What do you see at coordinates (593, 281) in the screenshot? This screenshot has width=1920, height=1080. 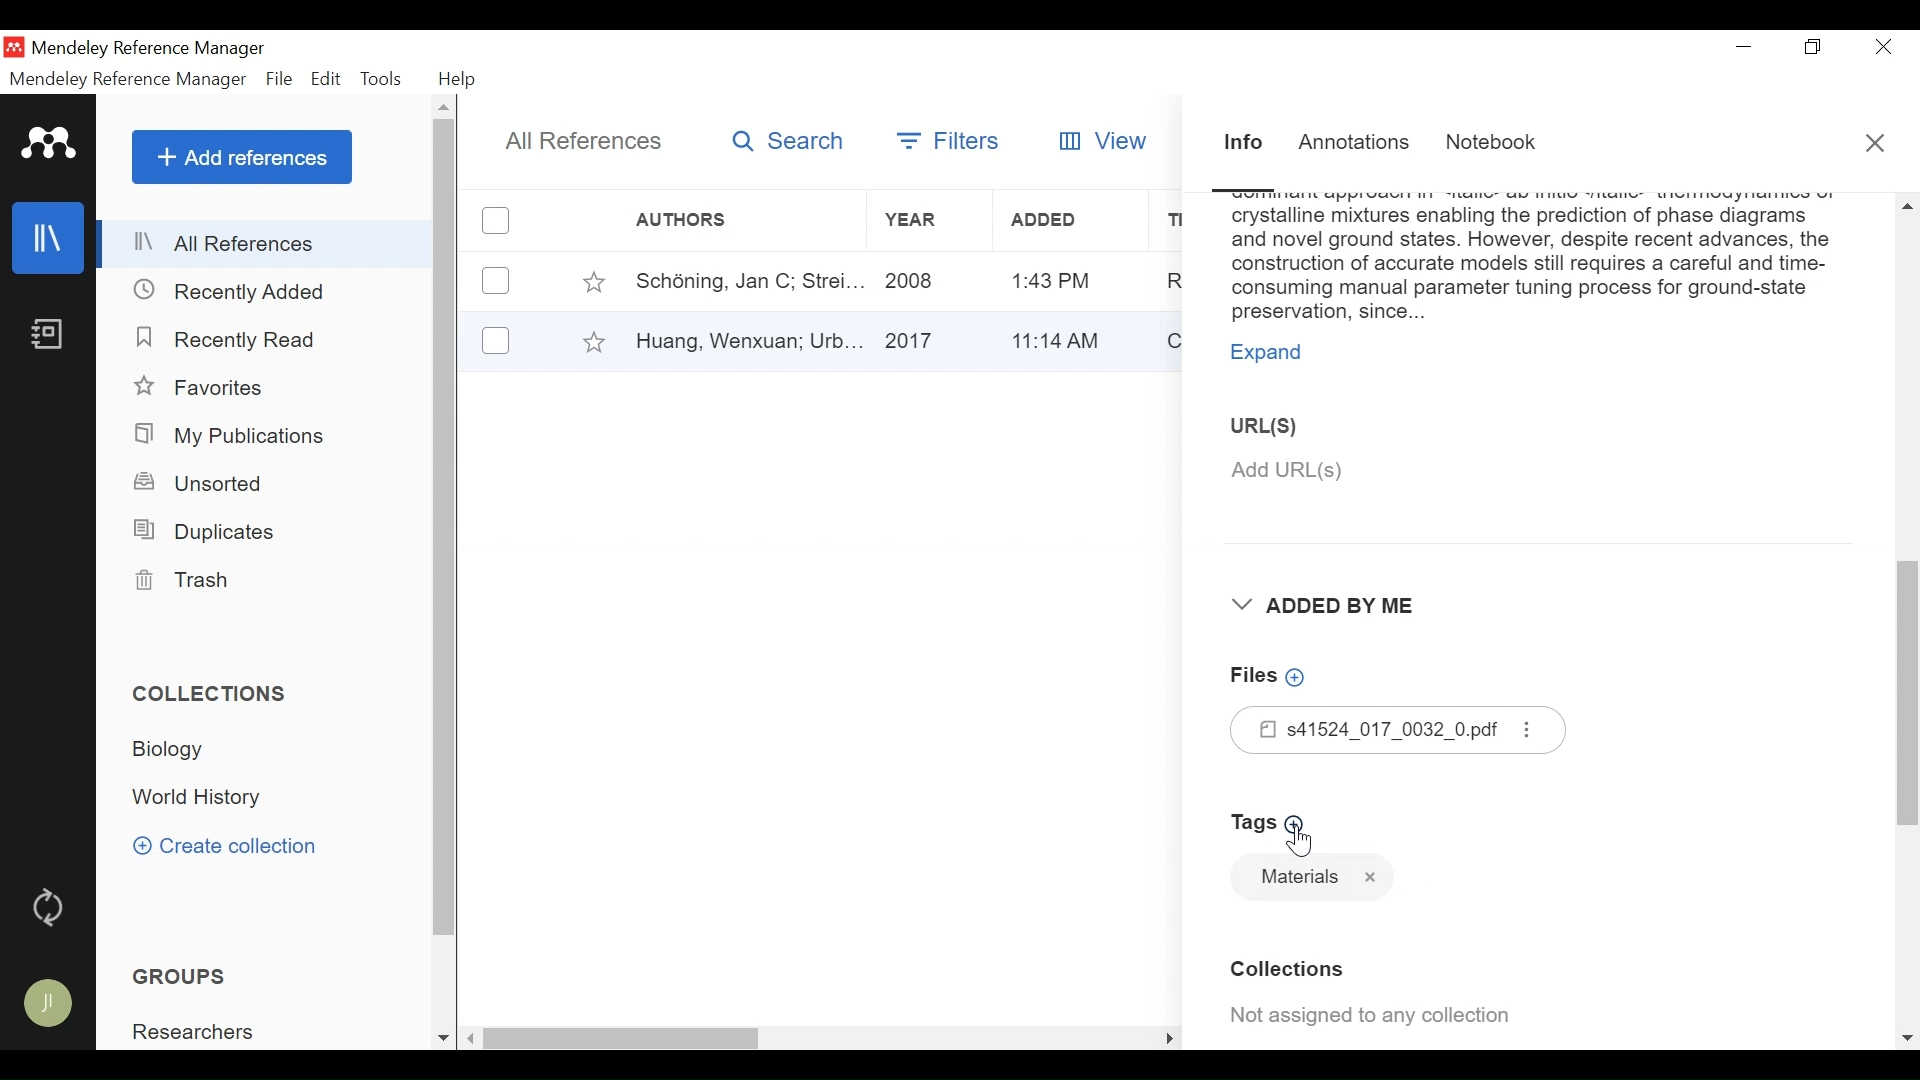 I see `Toggle Favorite` at bounding box center [593, 281].